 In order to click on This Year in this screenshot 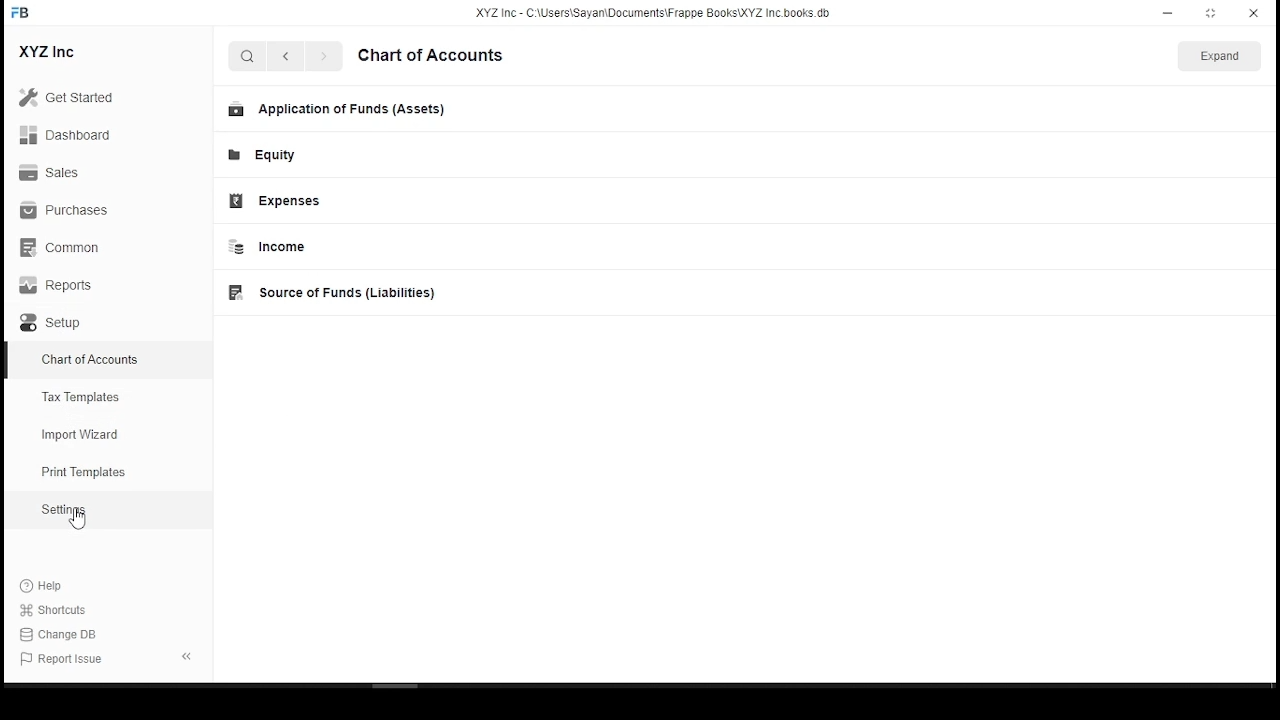, I will do `click(1218, 55)`.